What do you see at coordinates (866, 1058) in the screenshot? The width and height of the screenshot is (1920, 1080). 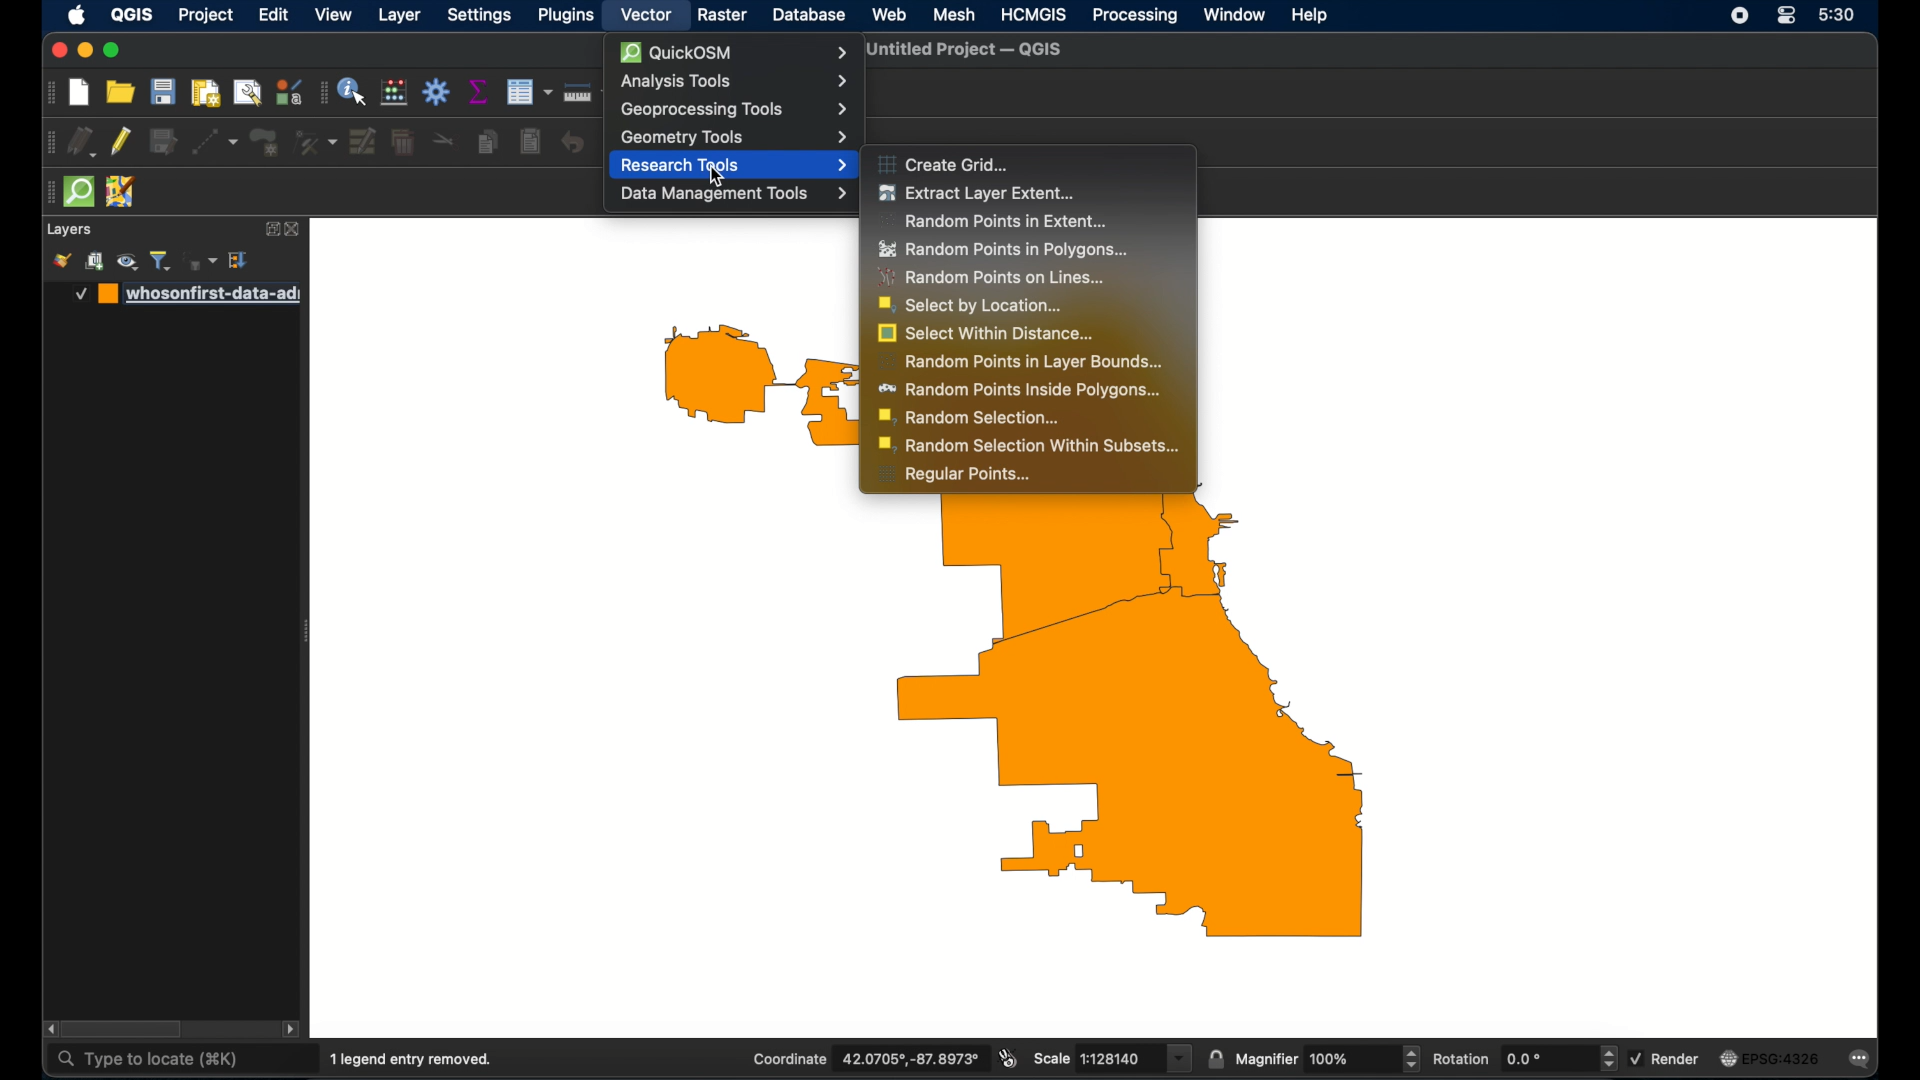 I see `coordinate` at bounding box center [866, 1058].